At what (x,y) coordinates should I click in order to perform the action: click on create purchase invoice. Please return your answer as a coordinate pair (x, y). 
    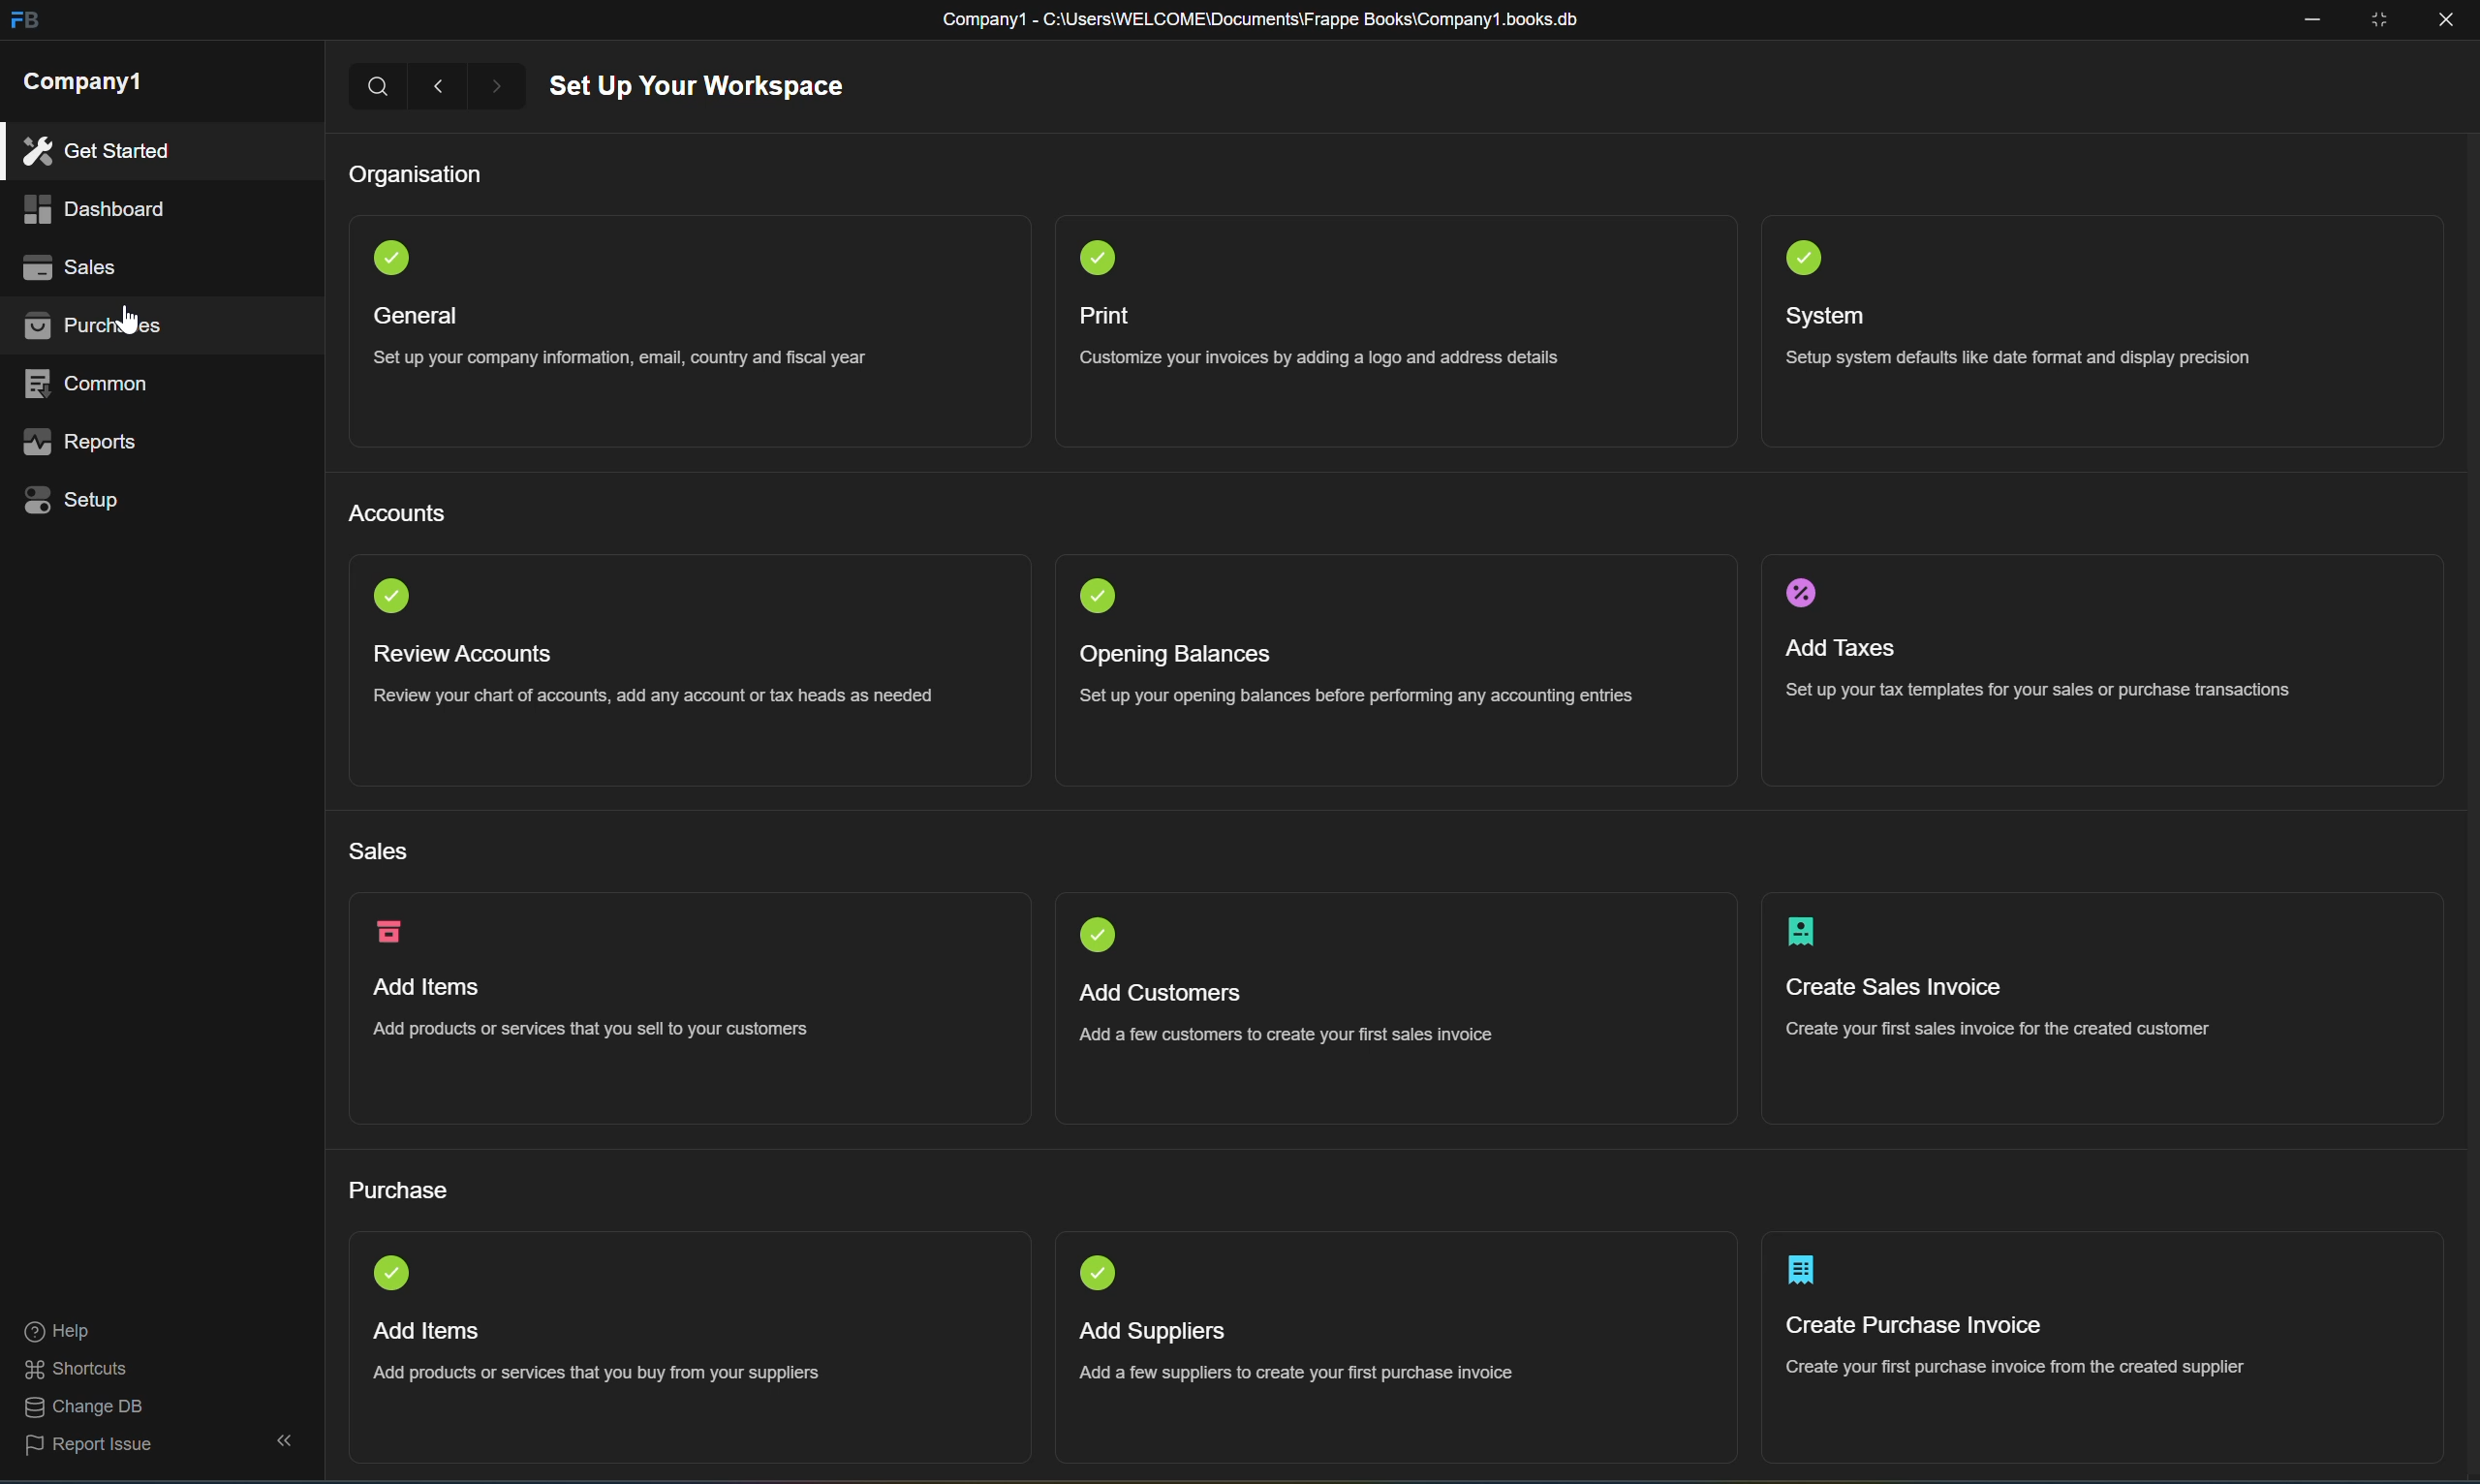
    Looking at the image, I should click on (1921, 1327).